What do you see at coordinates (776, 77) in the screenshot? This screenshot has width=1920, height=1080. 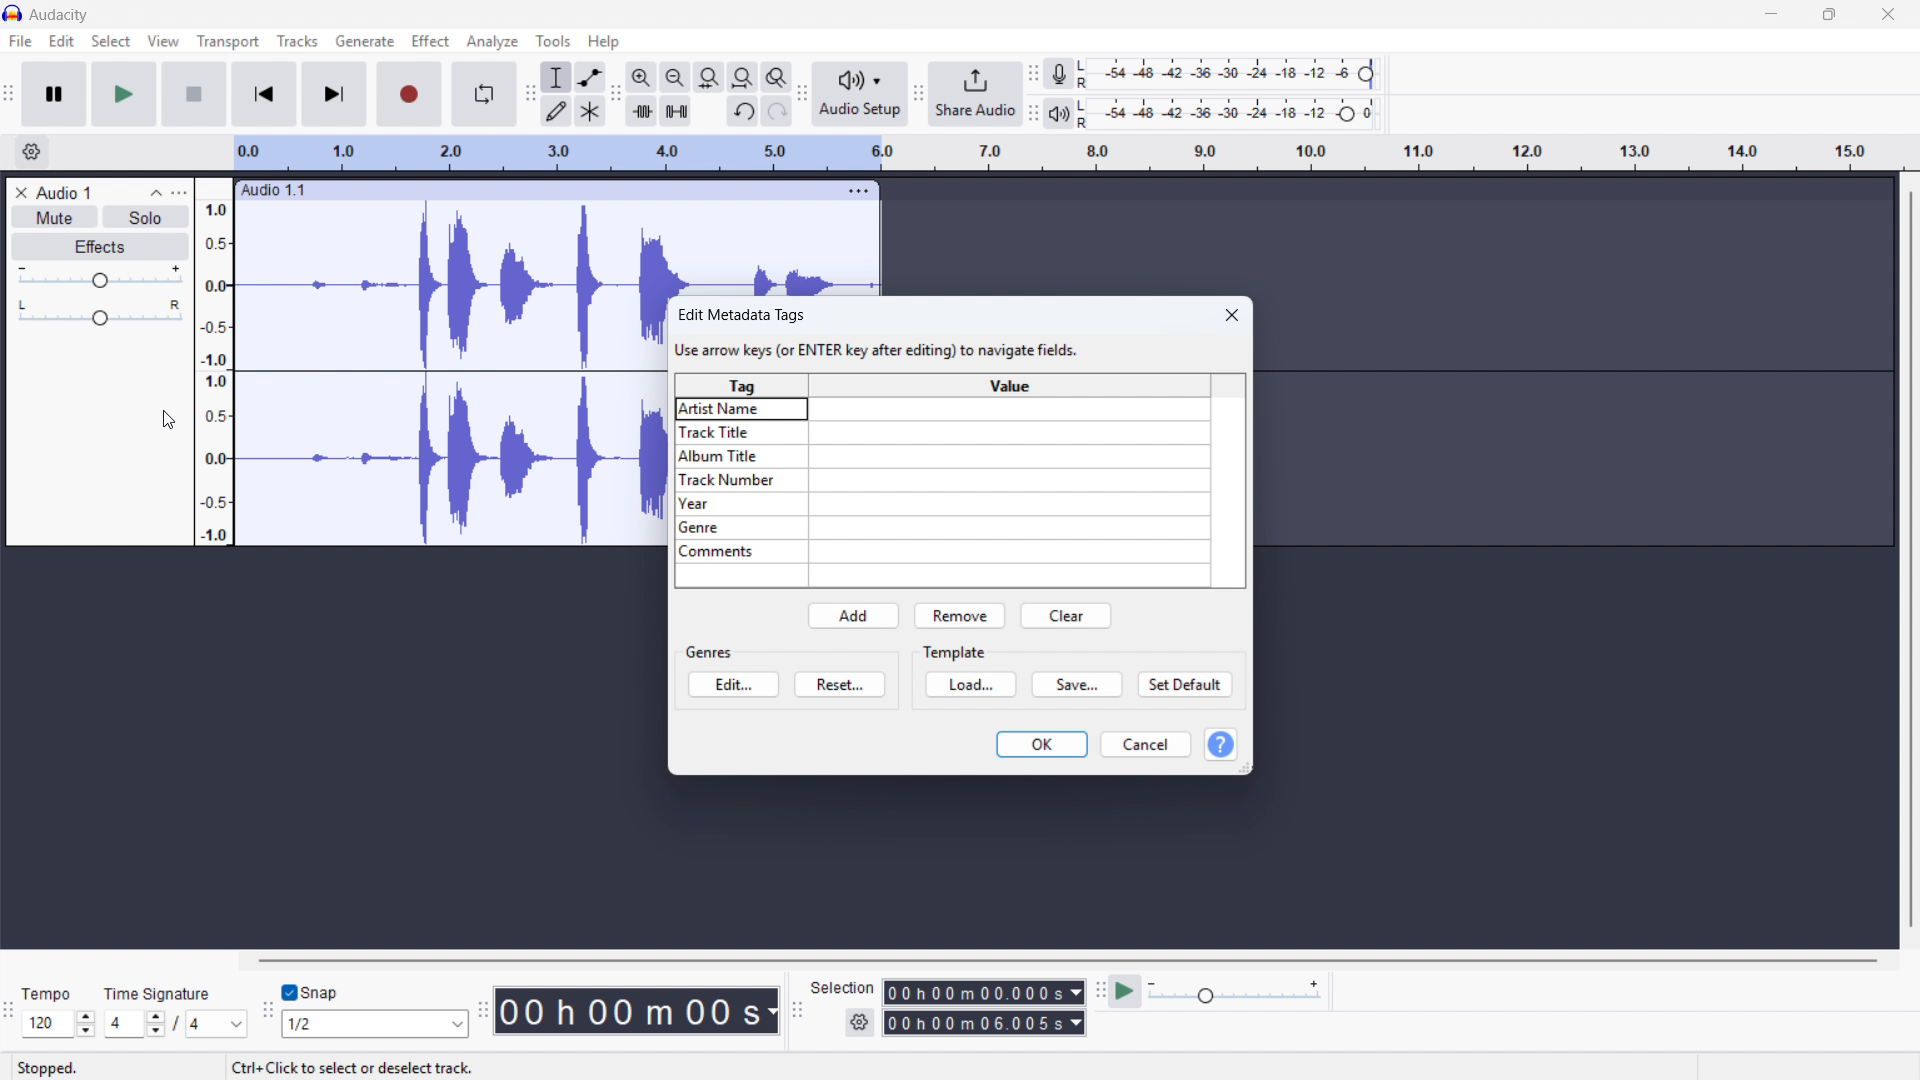 I see `toggle zoom` at bounding box center [776, 77].